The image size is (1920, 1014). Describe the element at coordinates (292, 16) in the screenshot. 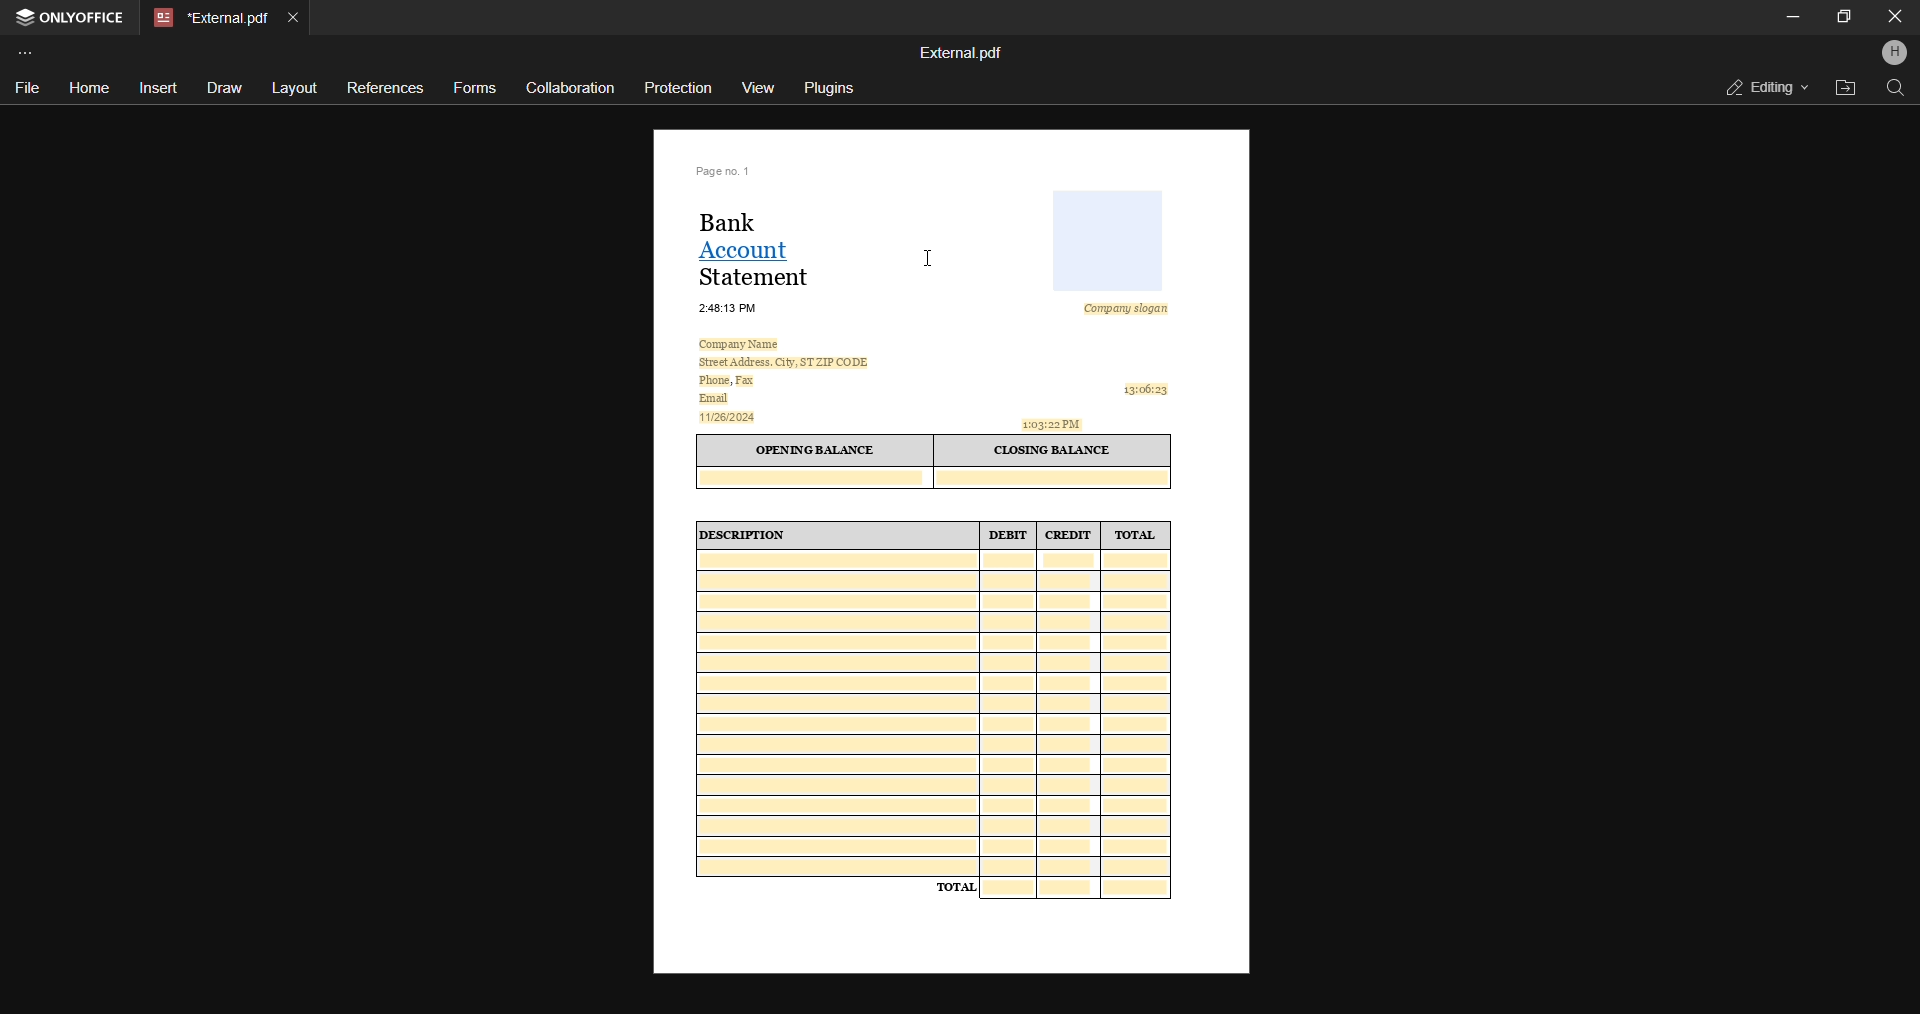

I see `close current tab` at that location.